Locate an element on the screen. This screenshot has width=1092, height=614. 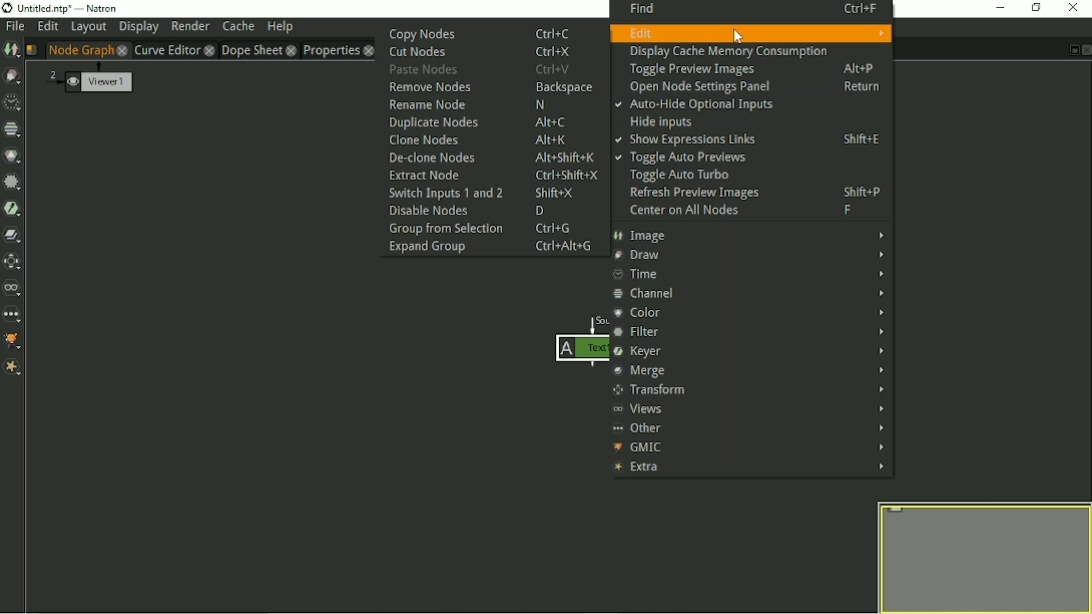
Paste Nodes is located at coordinates (484, 69).